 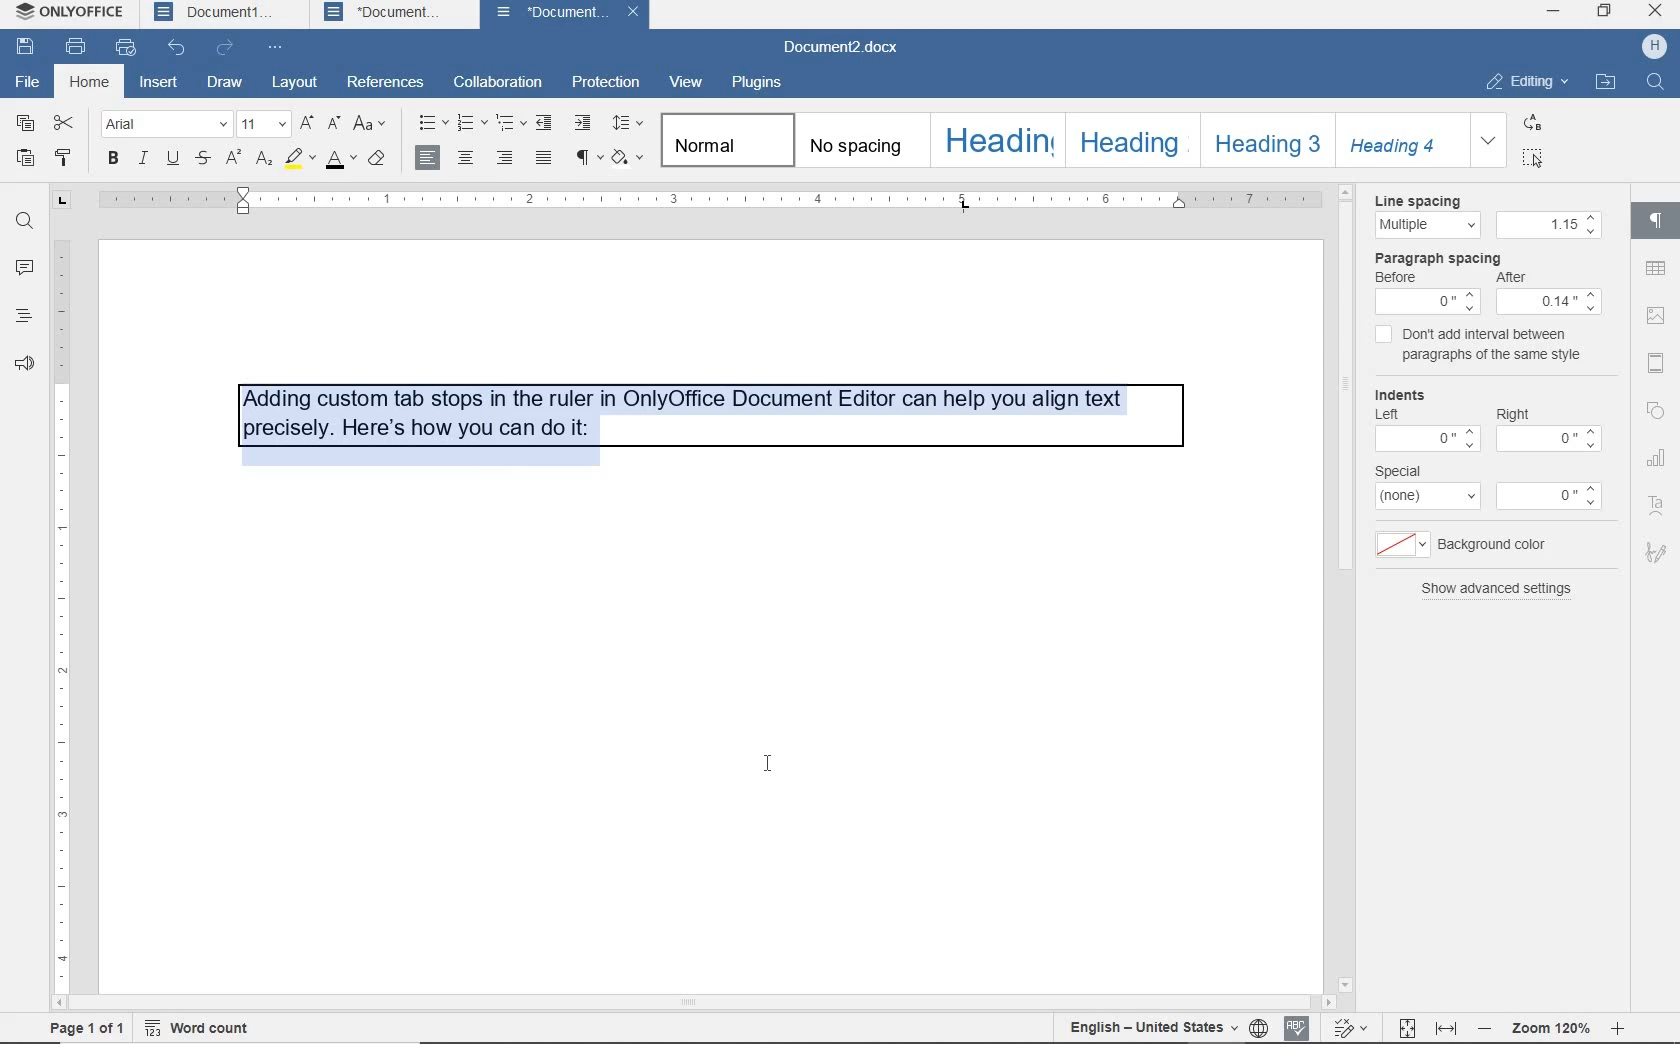 I want to click on text art, so click(x=1658, y=498).